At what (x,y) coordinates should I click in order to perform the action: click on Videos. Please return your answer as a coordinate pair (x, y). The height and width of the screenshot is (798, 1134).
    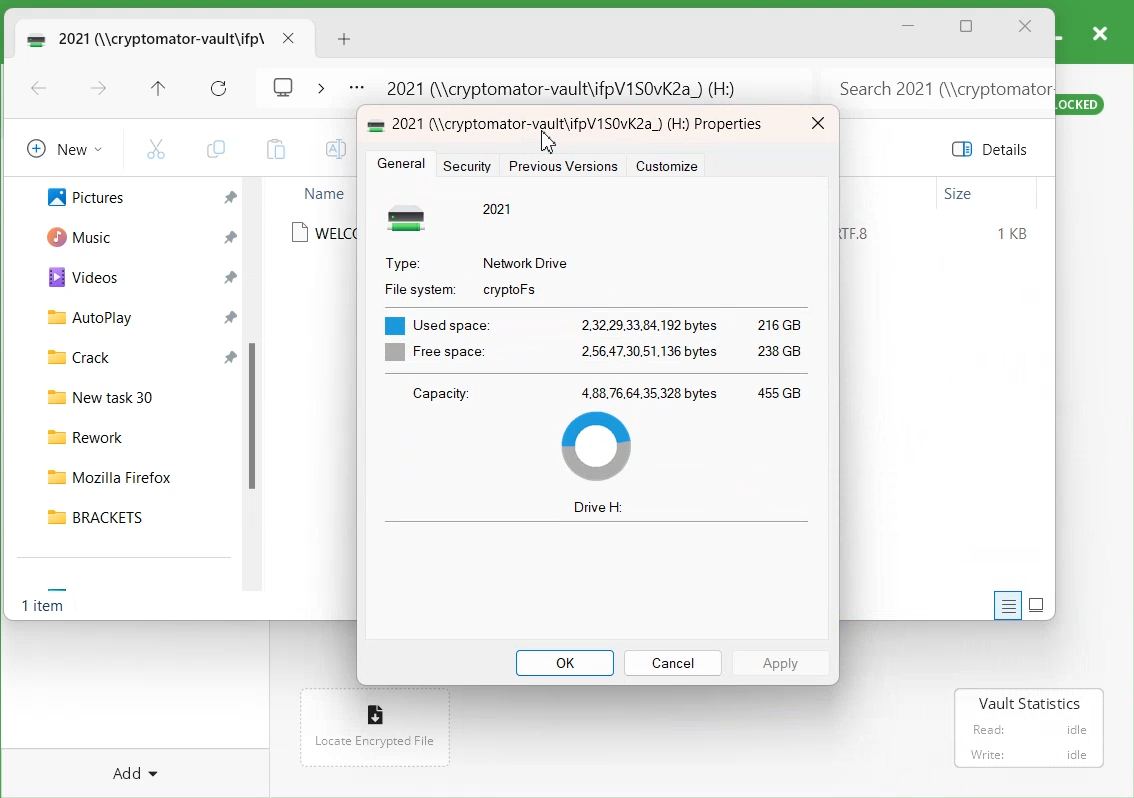
    Looking at the image, I should click on (75, 276).